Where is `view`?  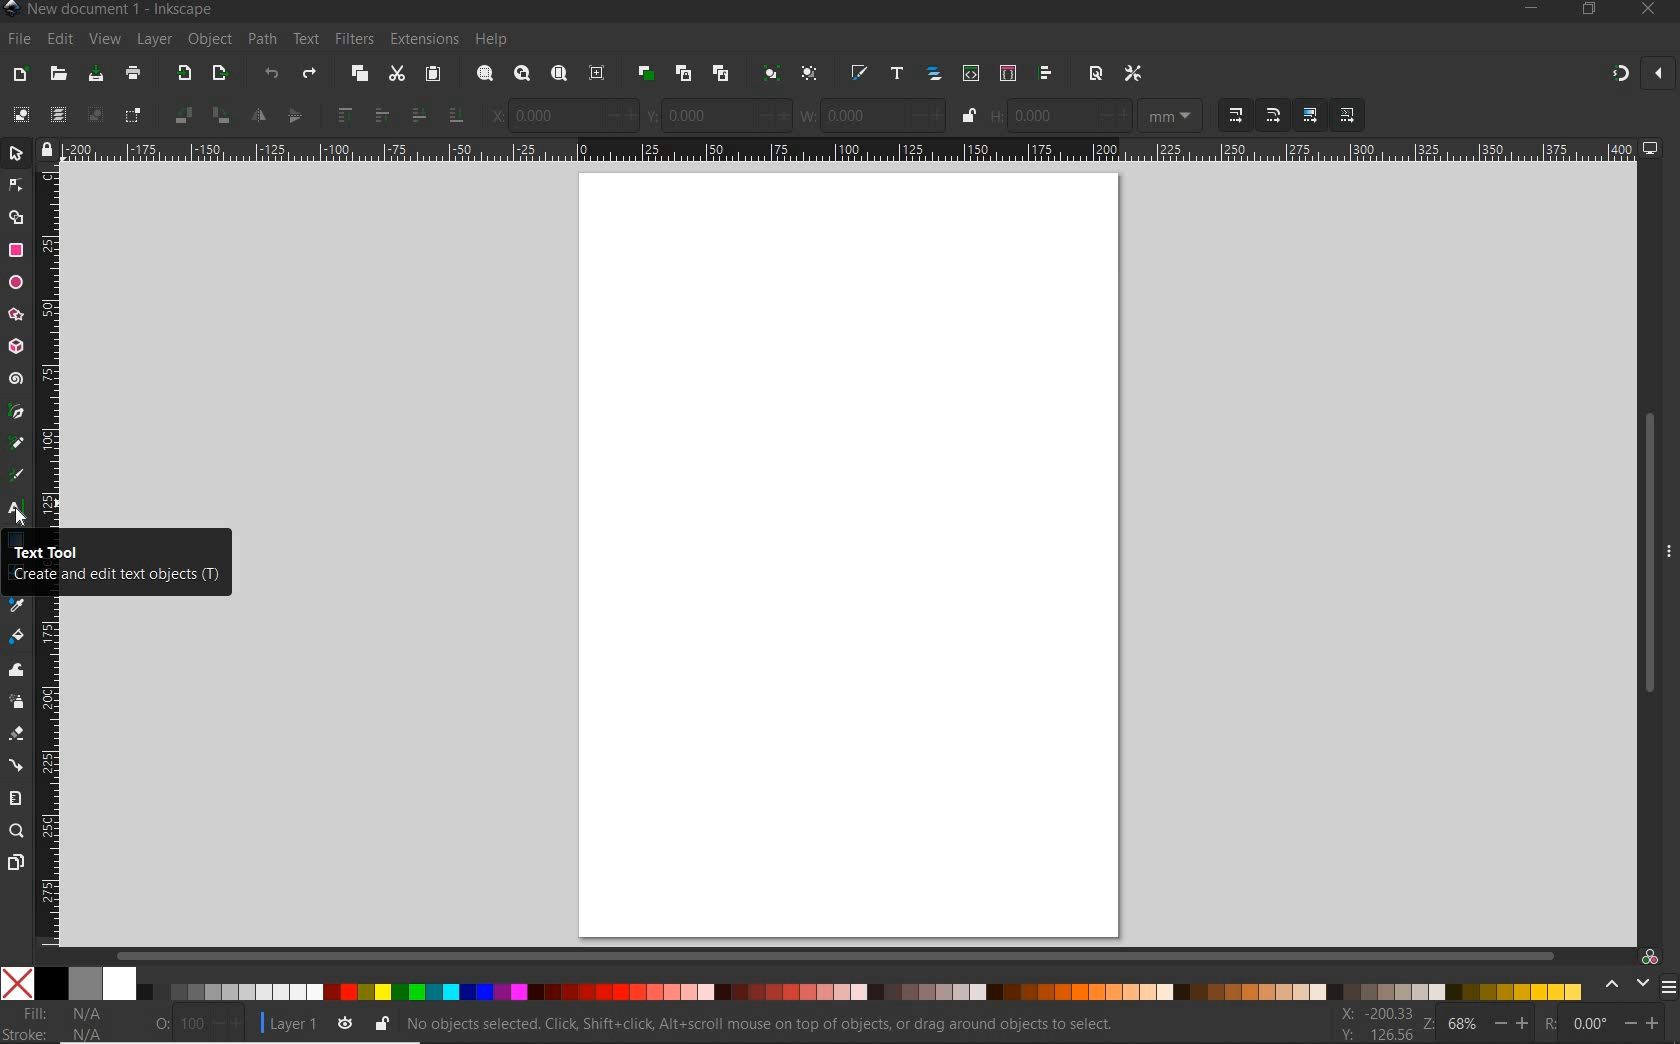
view is located at coordinates (103, 40).